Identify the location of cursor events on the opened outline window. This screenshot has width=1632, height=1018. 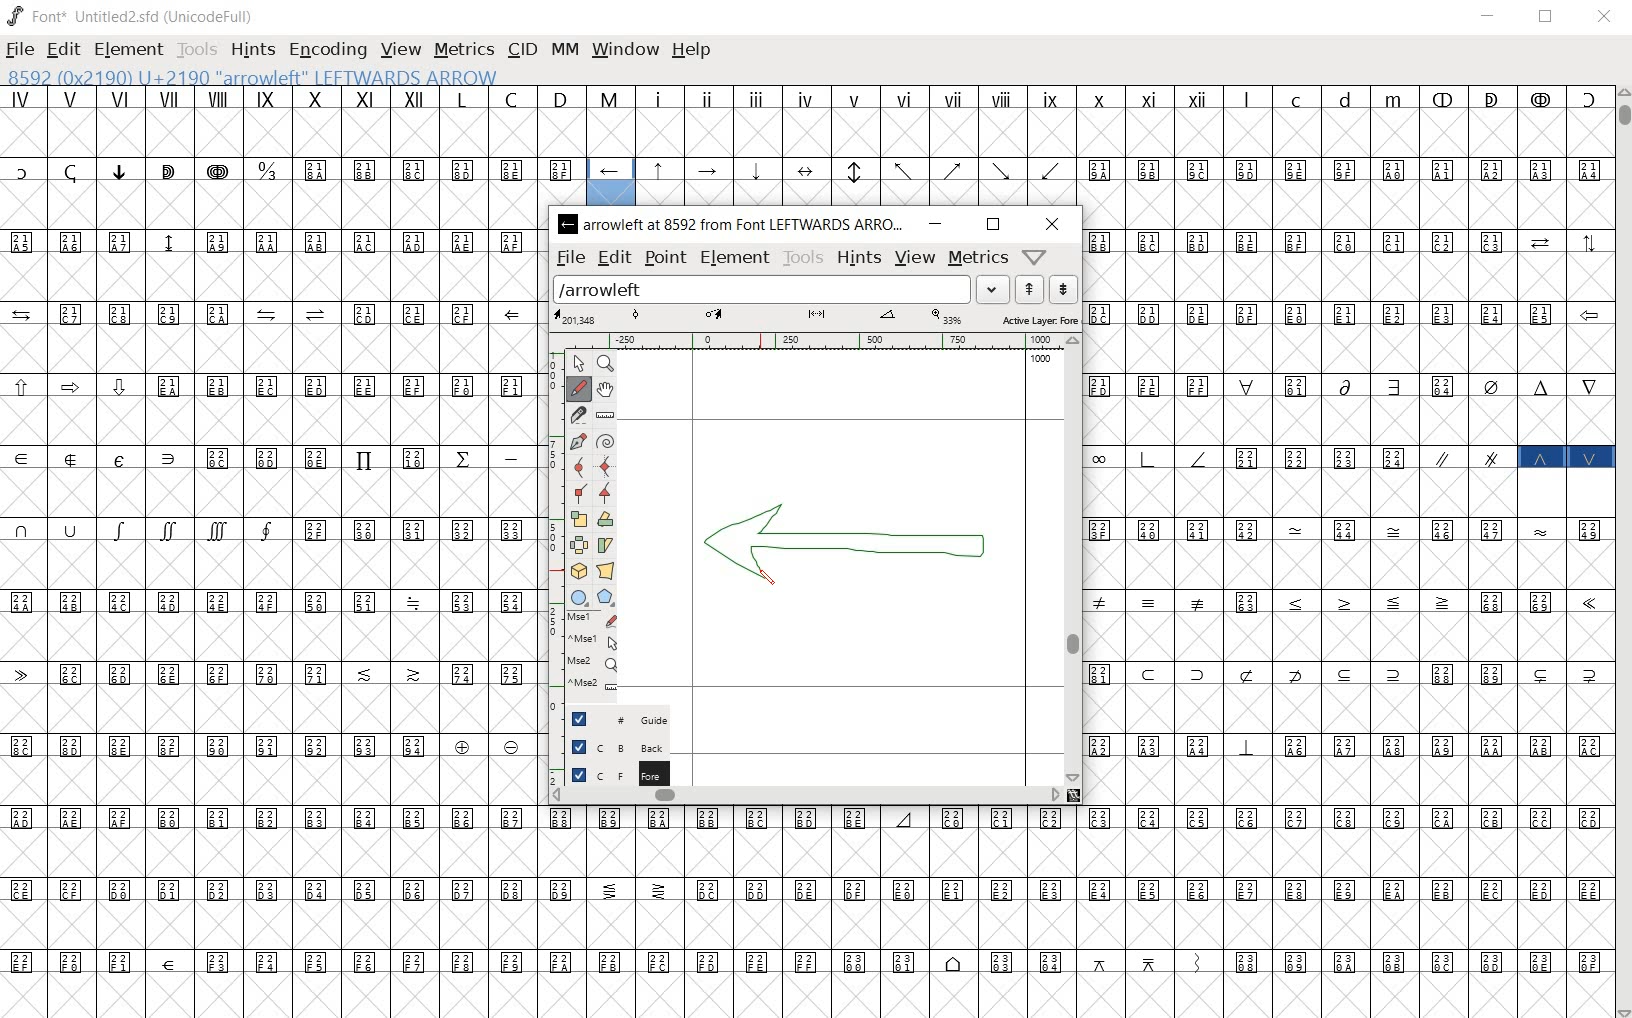
(586, 655).